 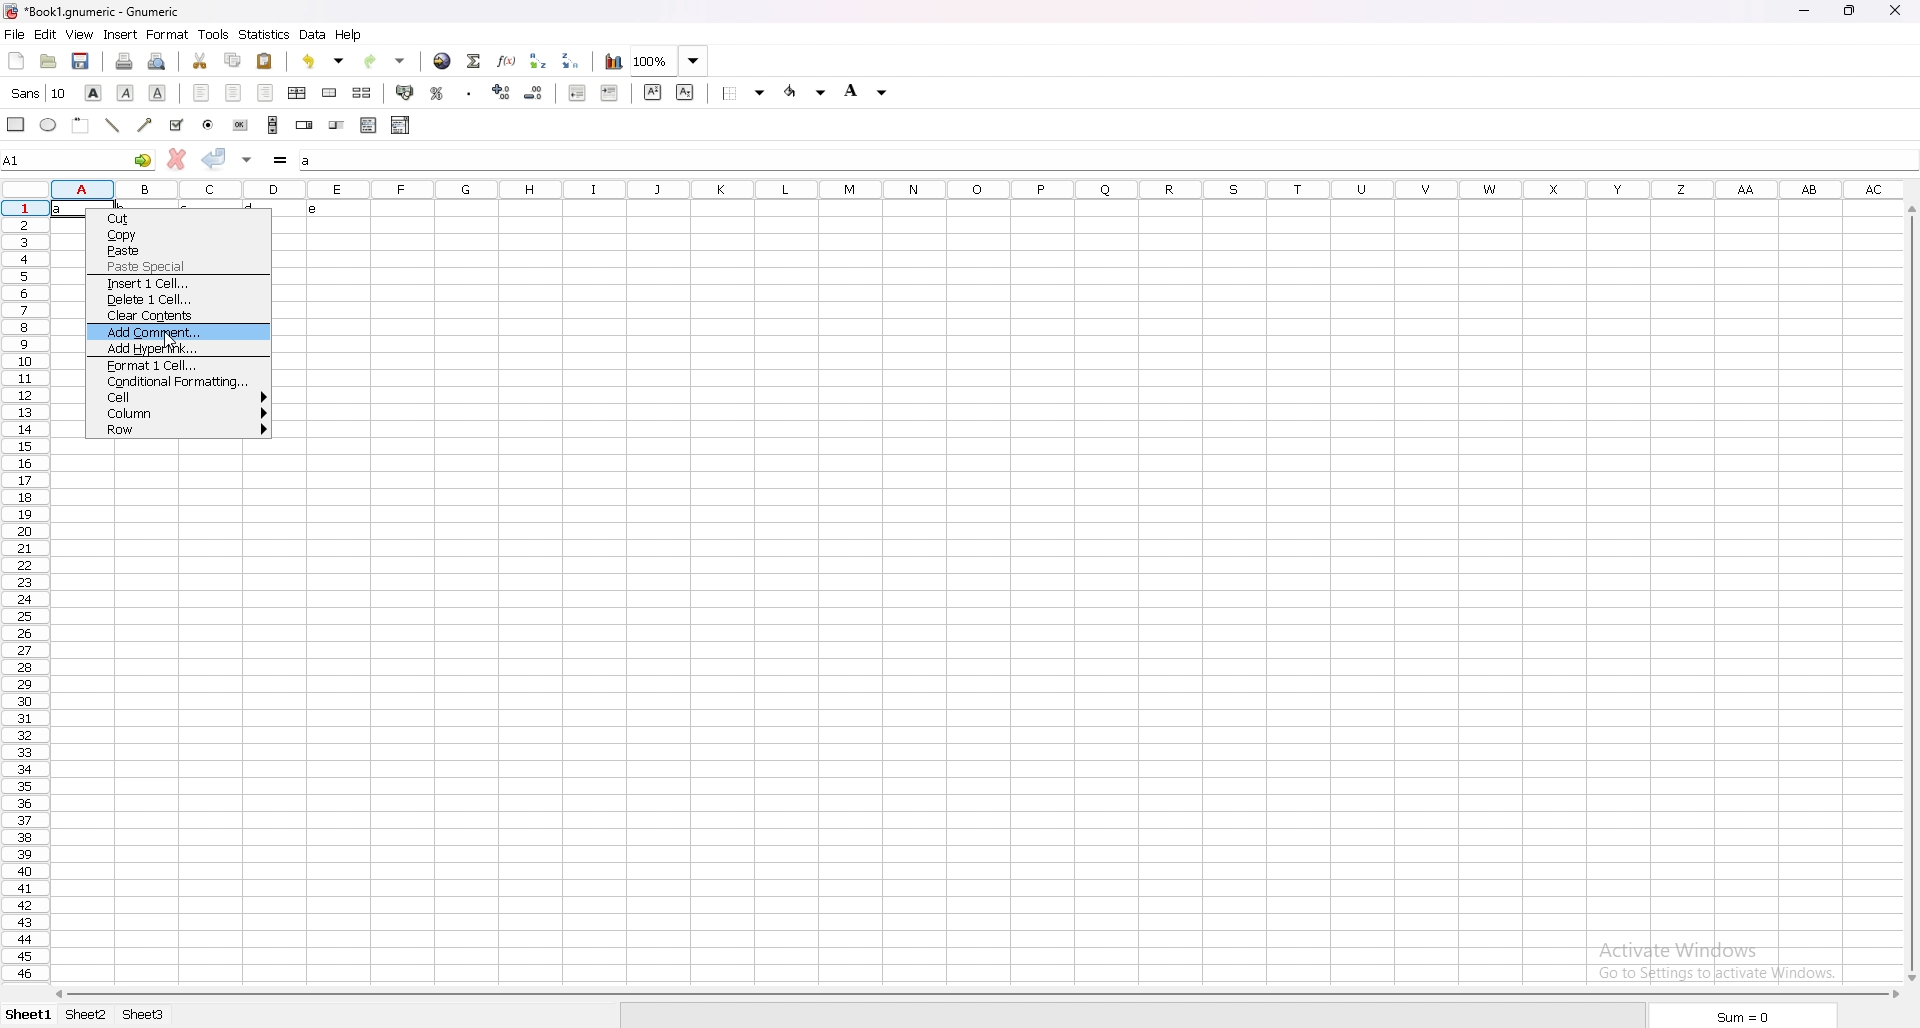 What do you see at coordinates (470, 92) in the screenshot?
I see `thousand separator` at bounding box center [470, 92].